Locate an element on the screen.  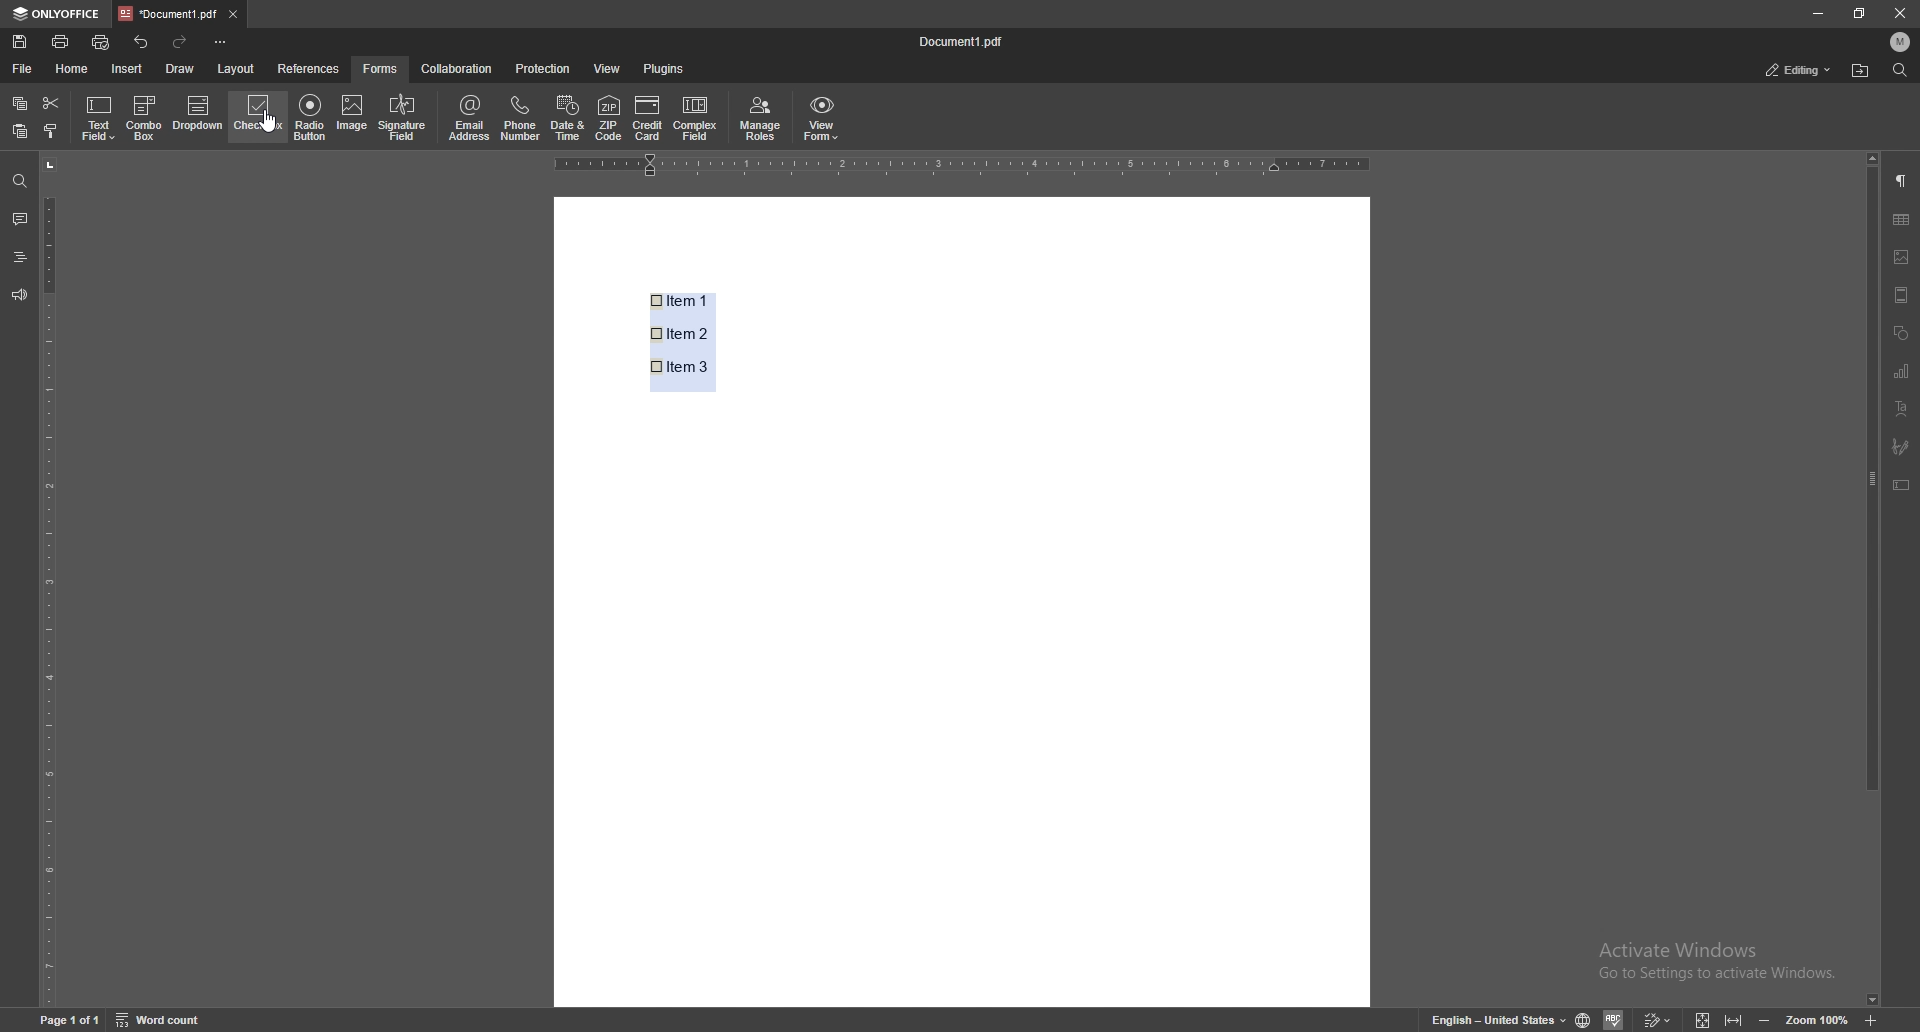
quick print is located at coordinates (101, 43).